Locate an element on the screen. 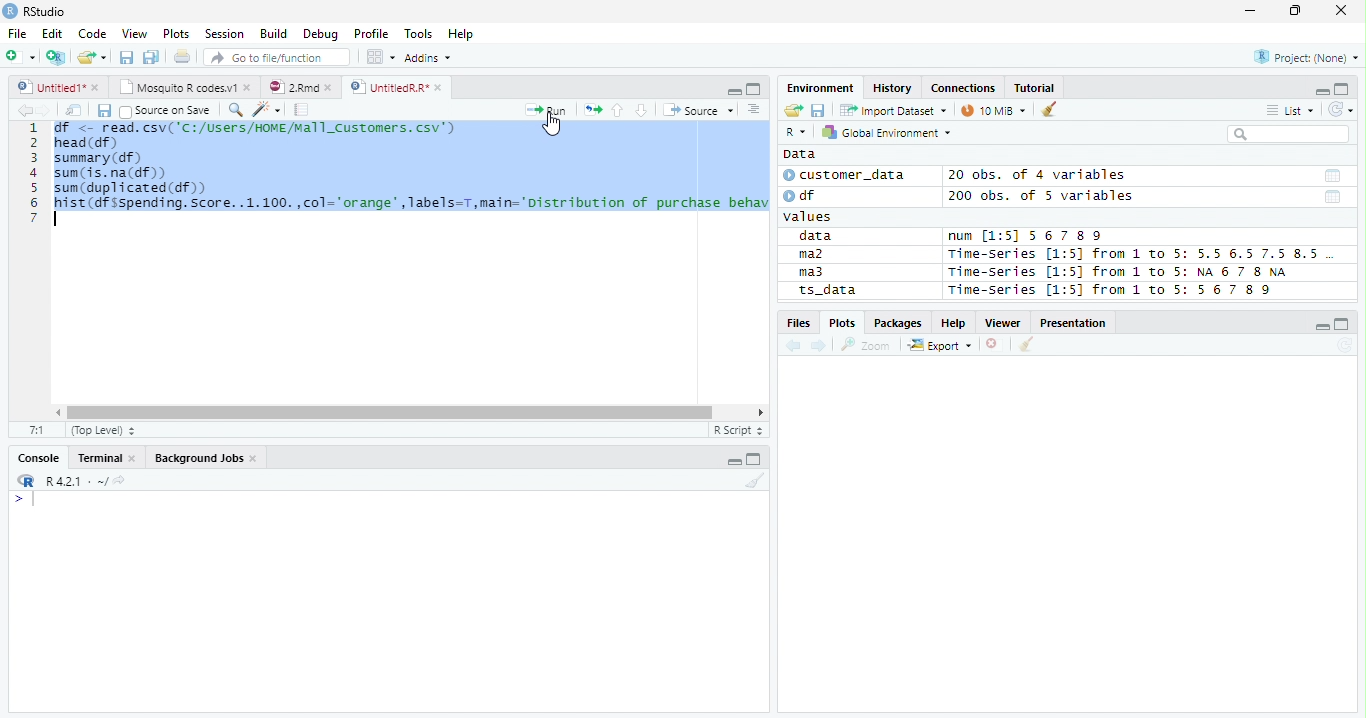 The image size is (1366, 718). Time-Series [1:5] from 1 to 5: 56 7 8 9 is located at coordinates (1112, 290).